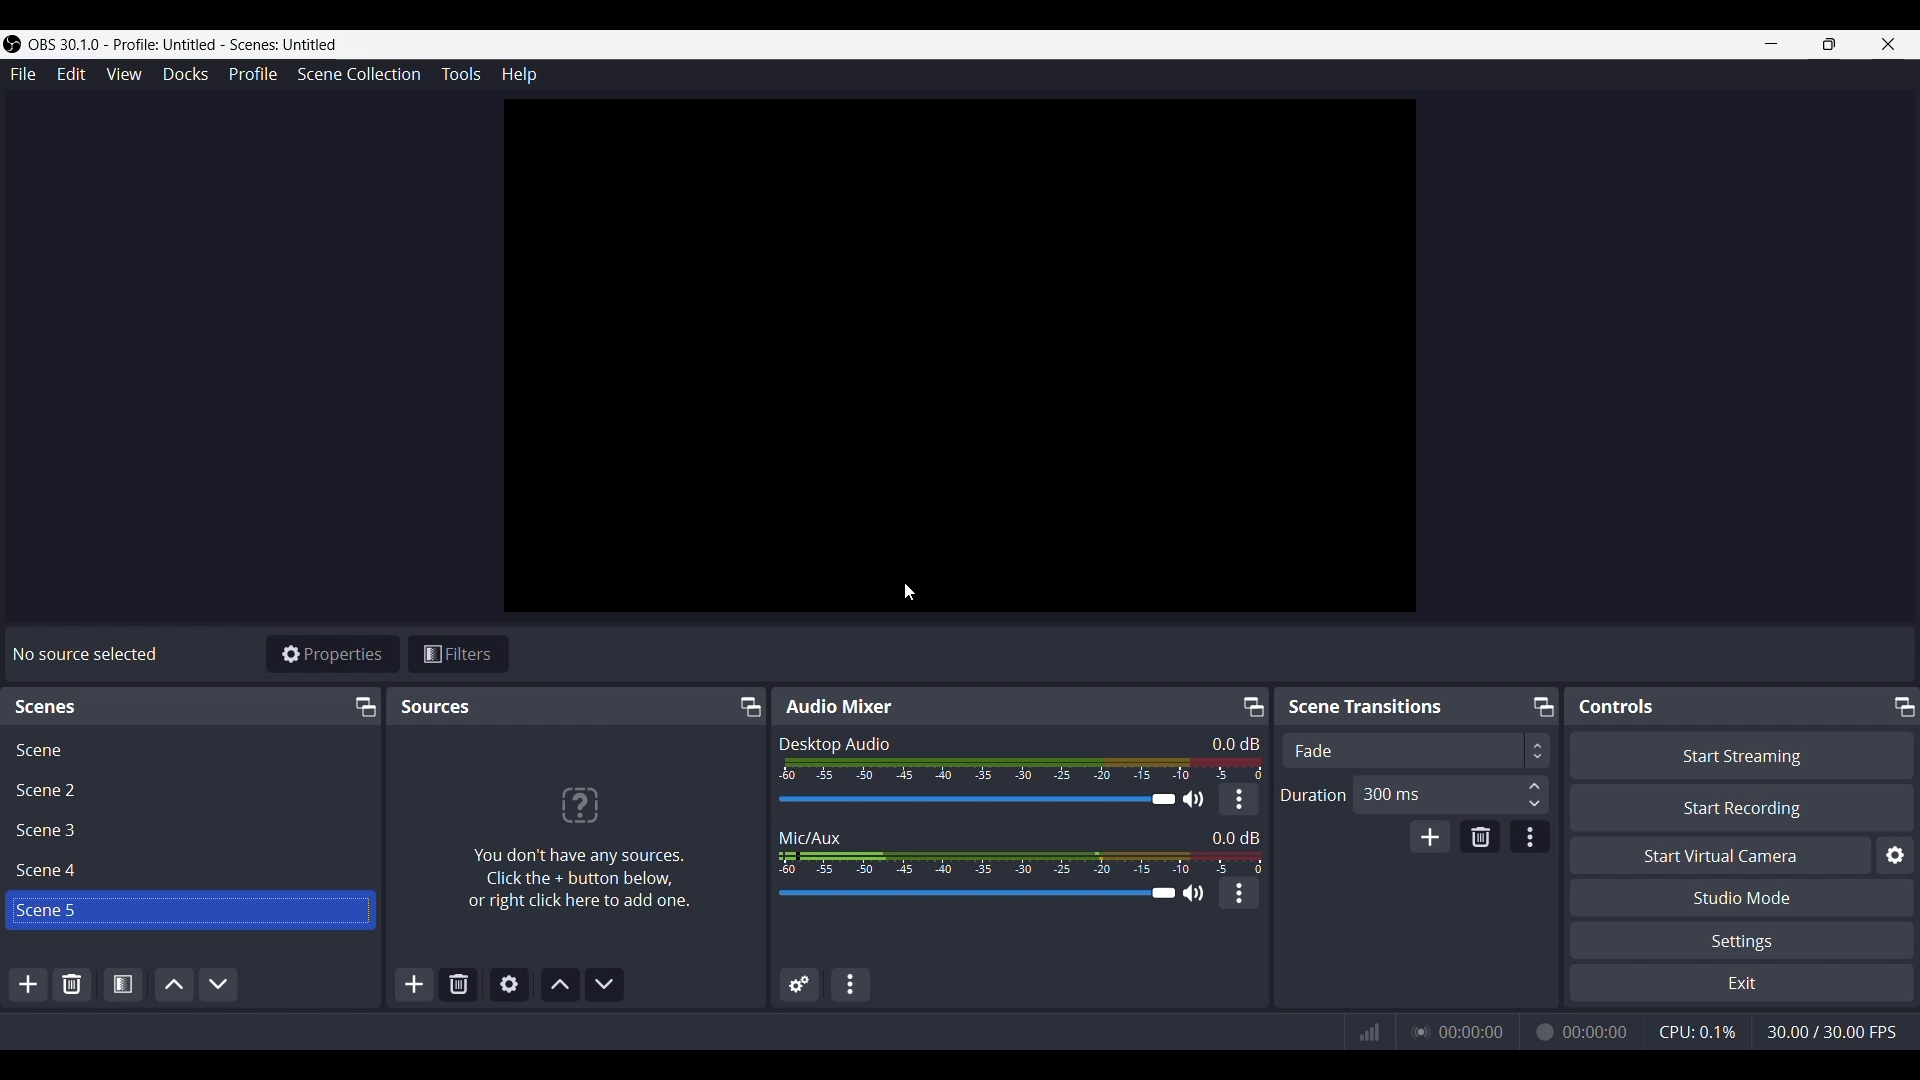  I want to click on Text, so click(1236, 835).